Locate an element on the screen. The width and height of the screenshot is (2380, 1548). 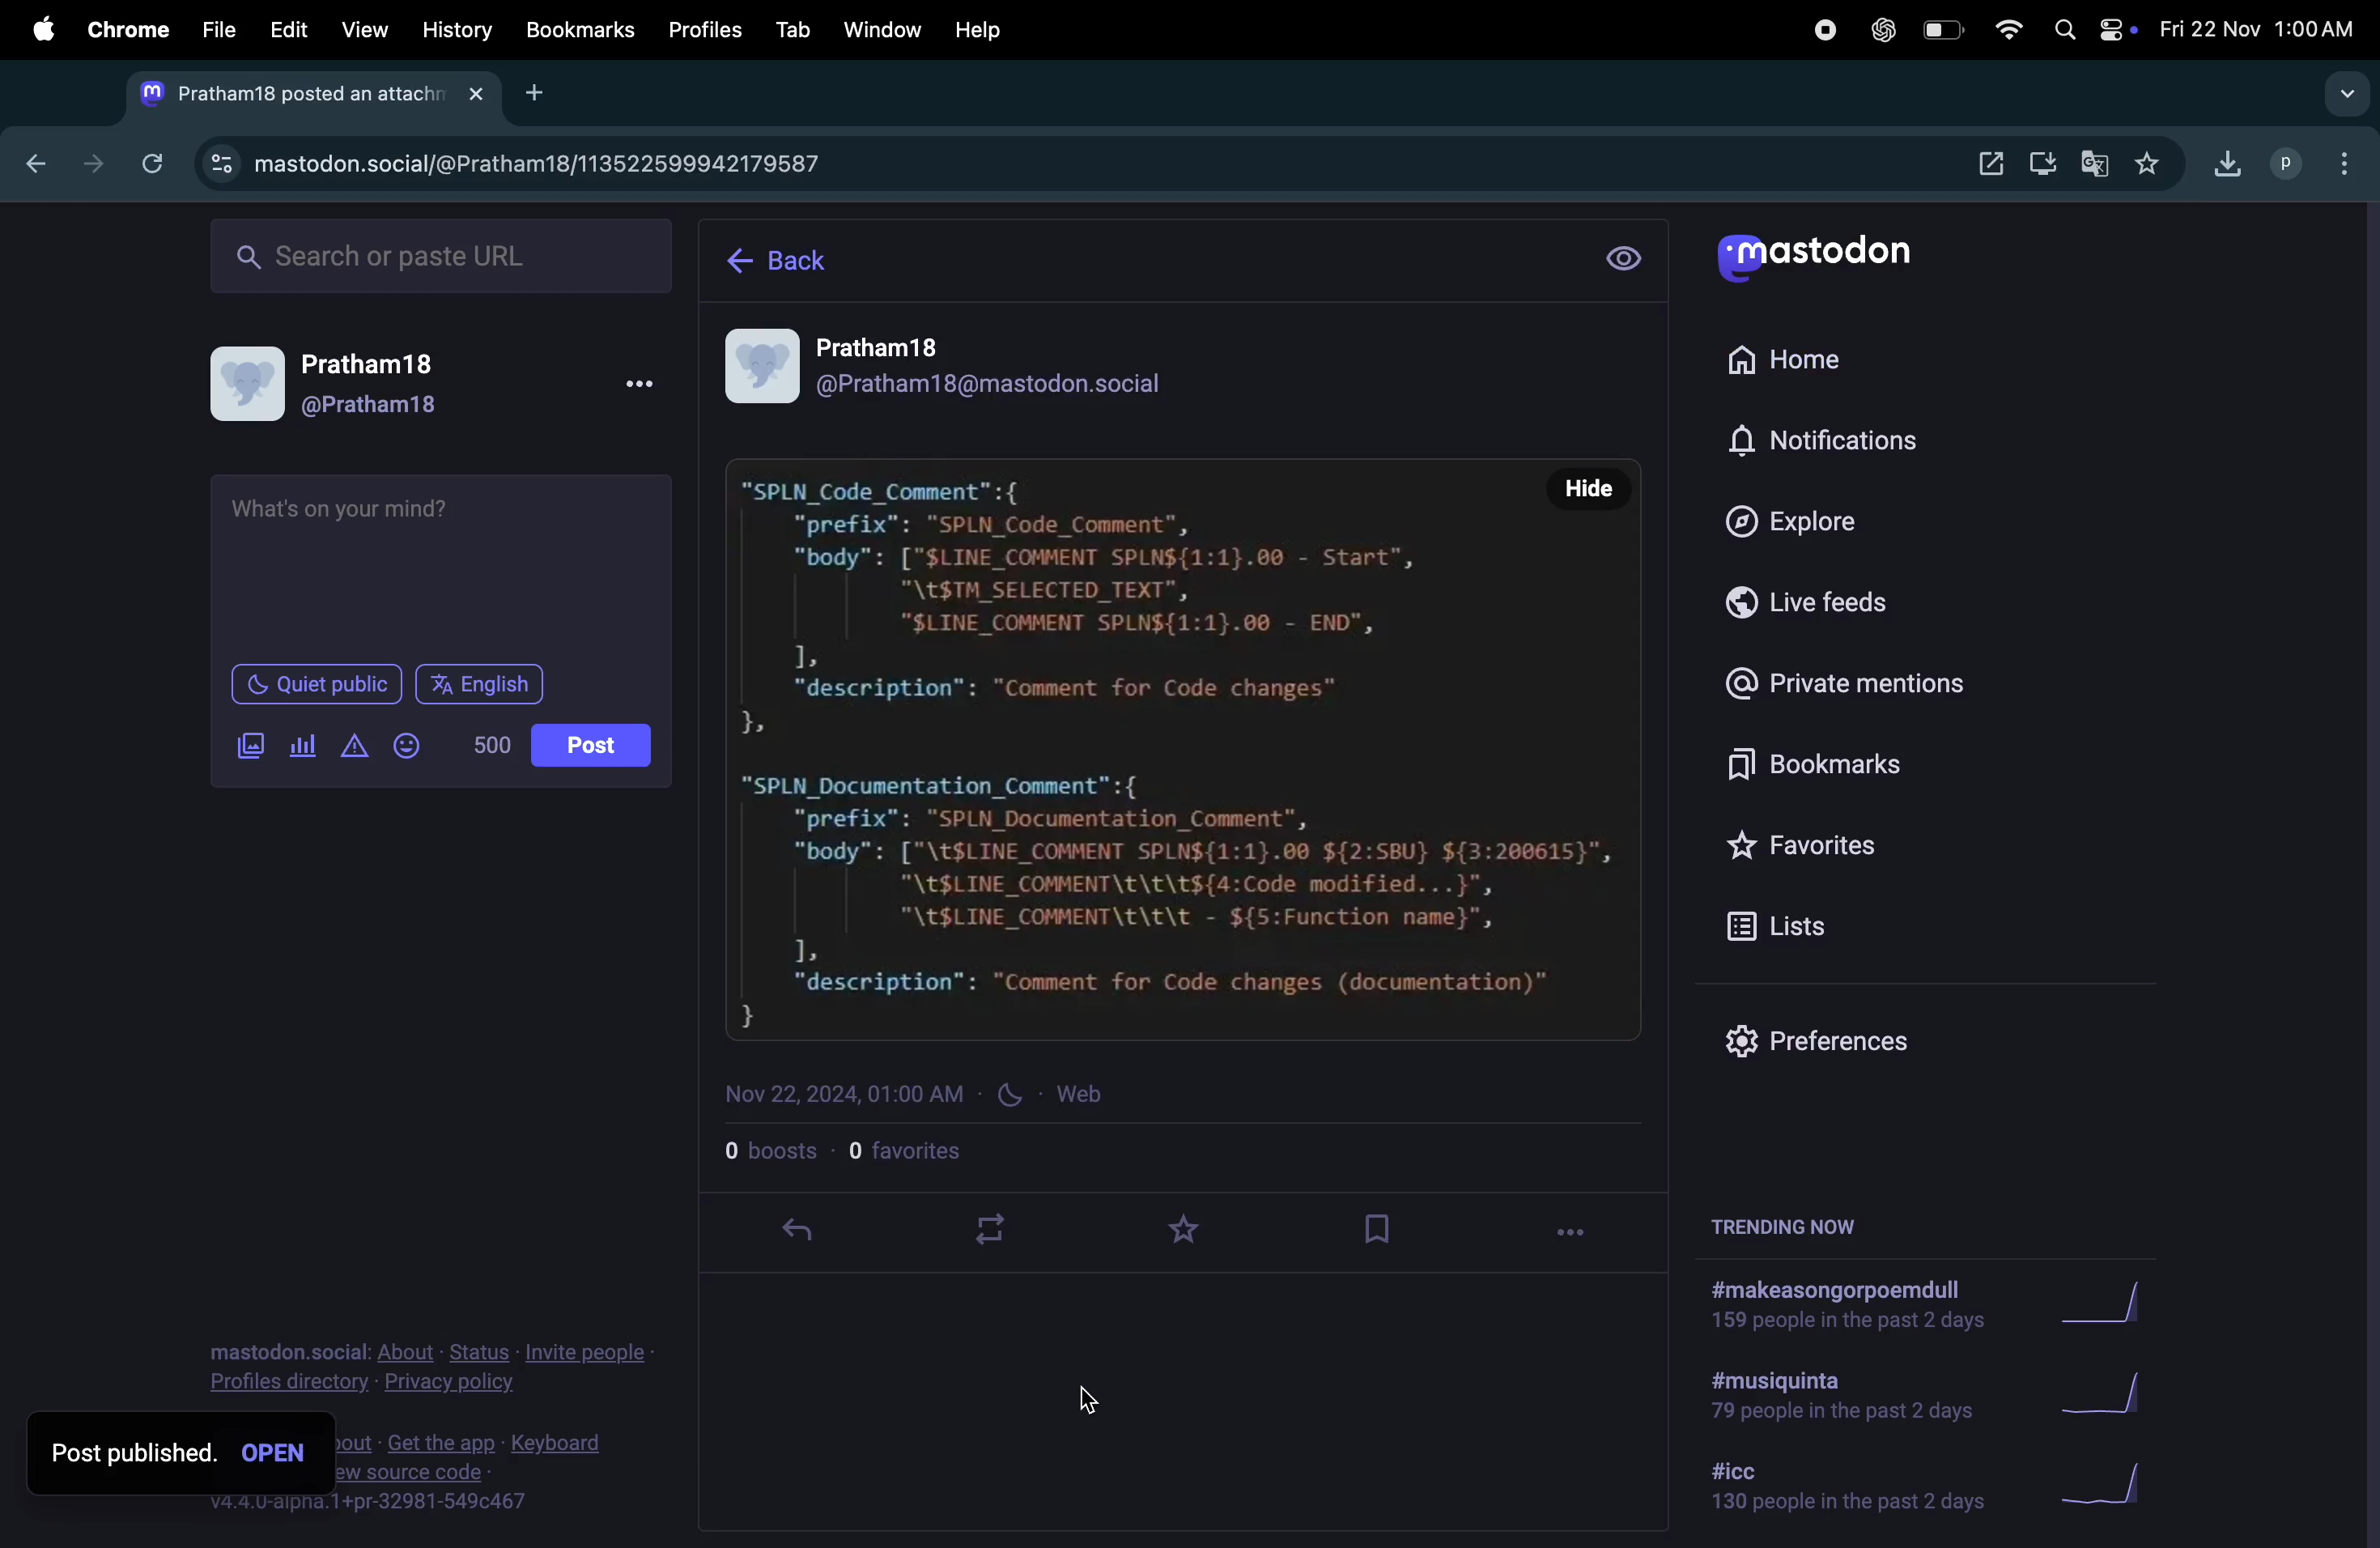
notifications is located at coordinates (1844, 437).